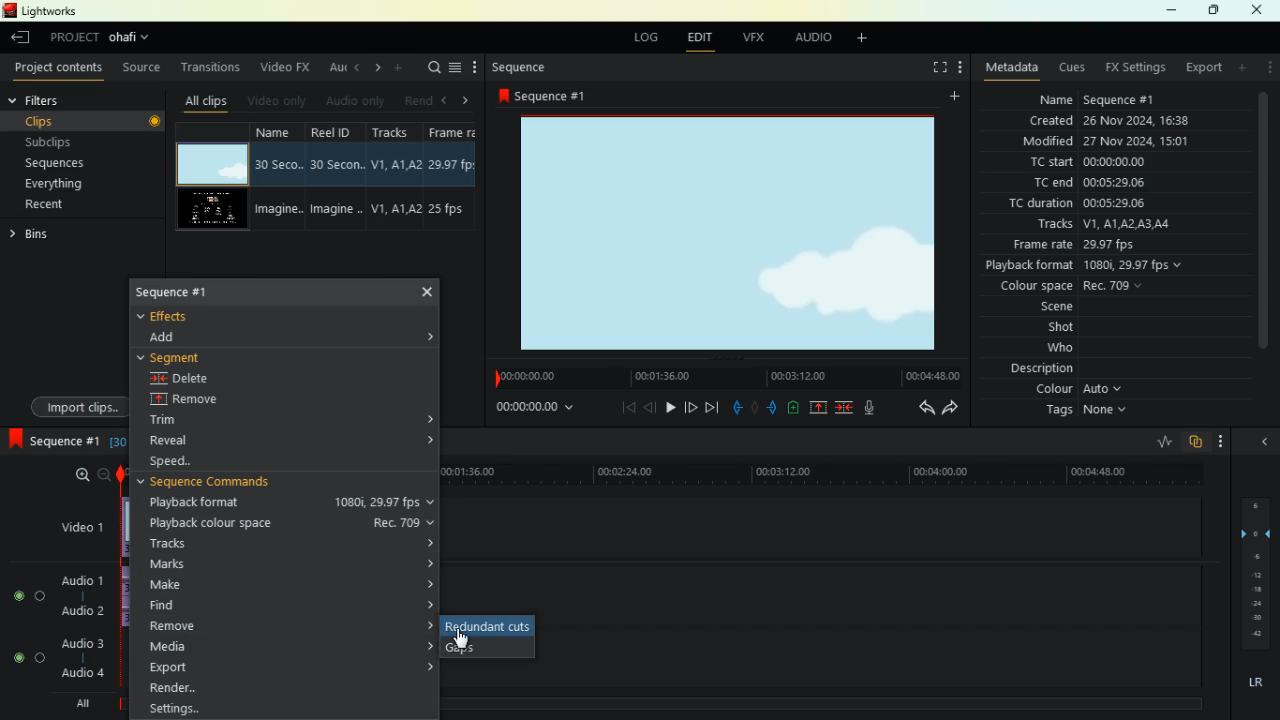  I want to click on play, so click(670, 407).